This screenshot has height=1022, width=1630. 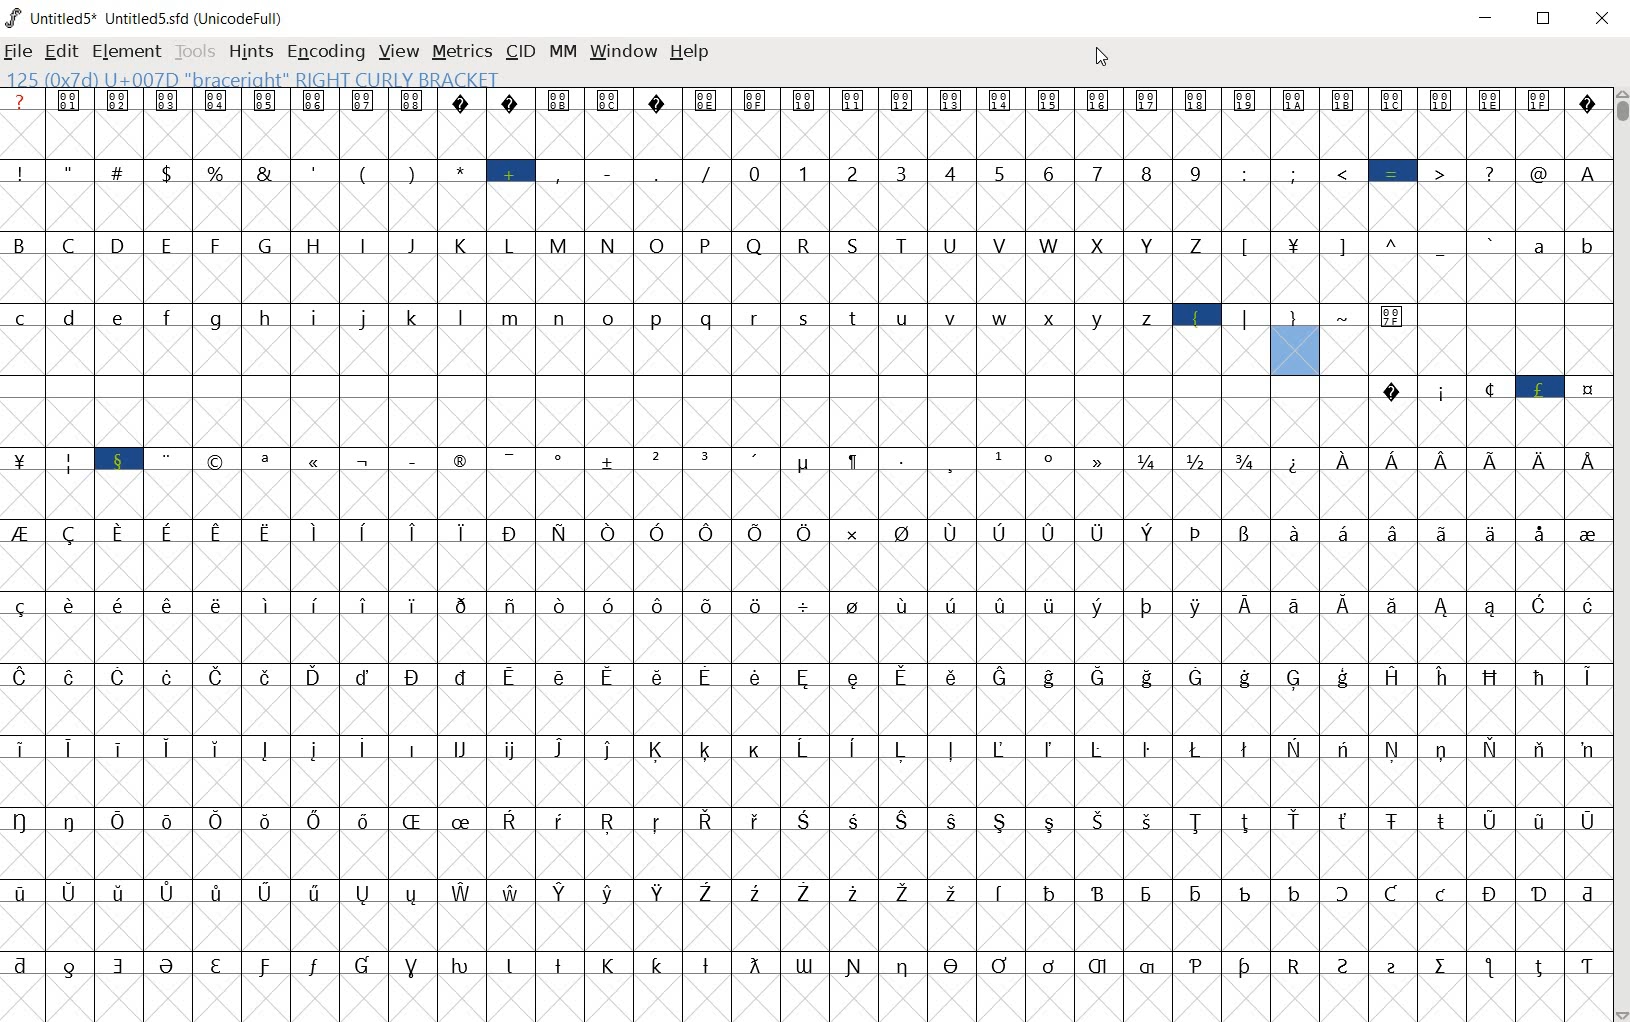 I want to click on SCROLLBAR, so click(x=1620, y=555).